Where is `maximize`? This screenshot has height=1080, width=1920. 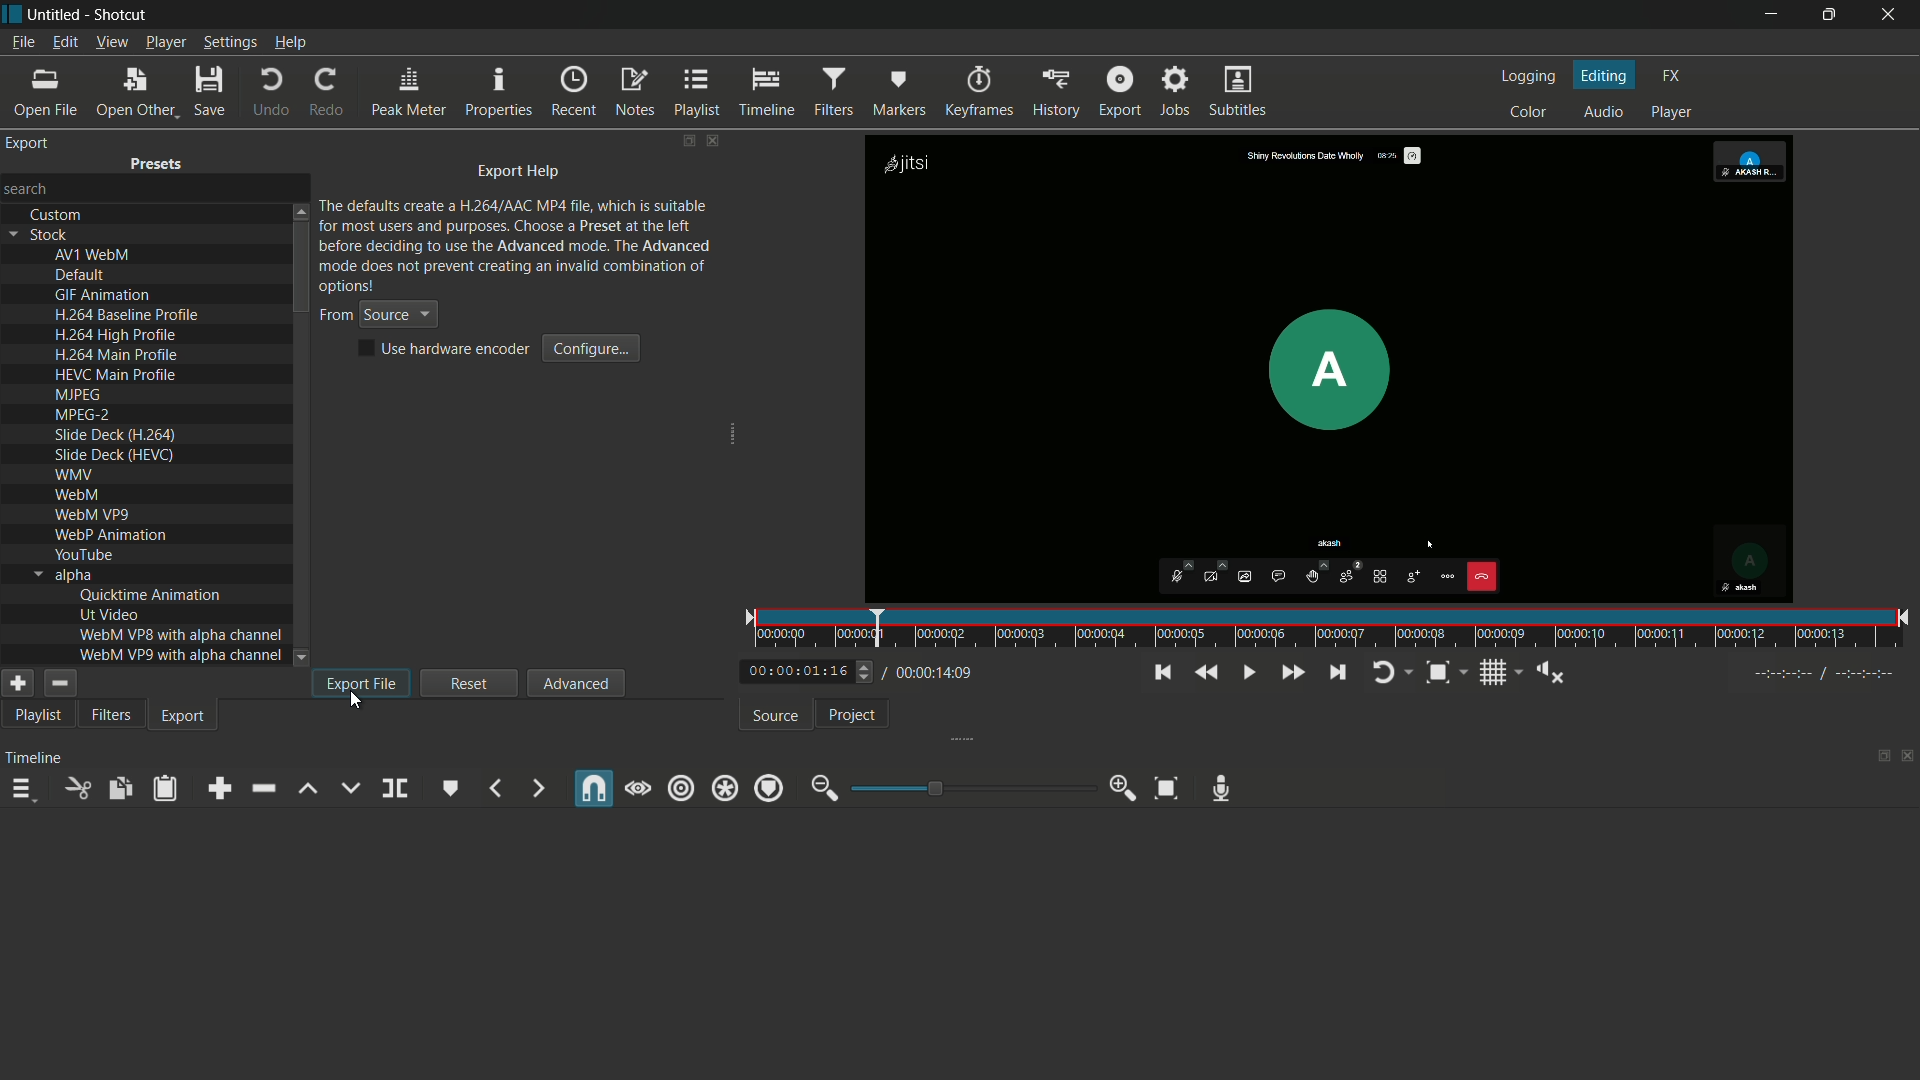
maximize is located at coordinates (1826, 15).